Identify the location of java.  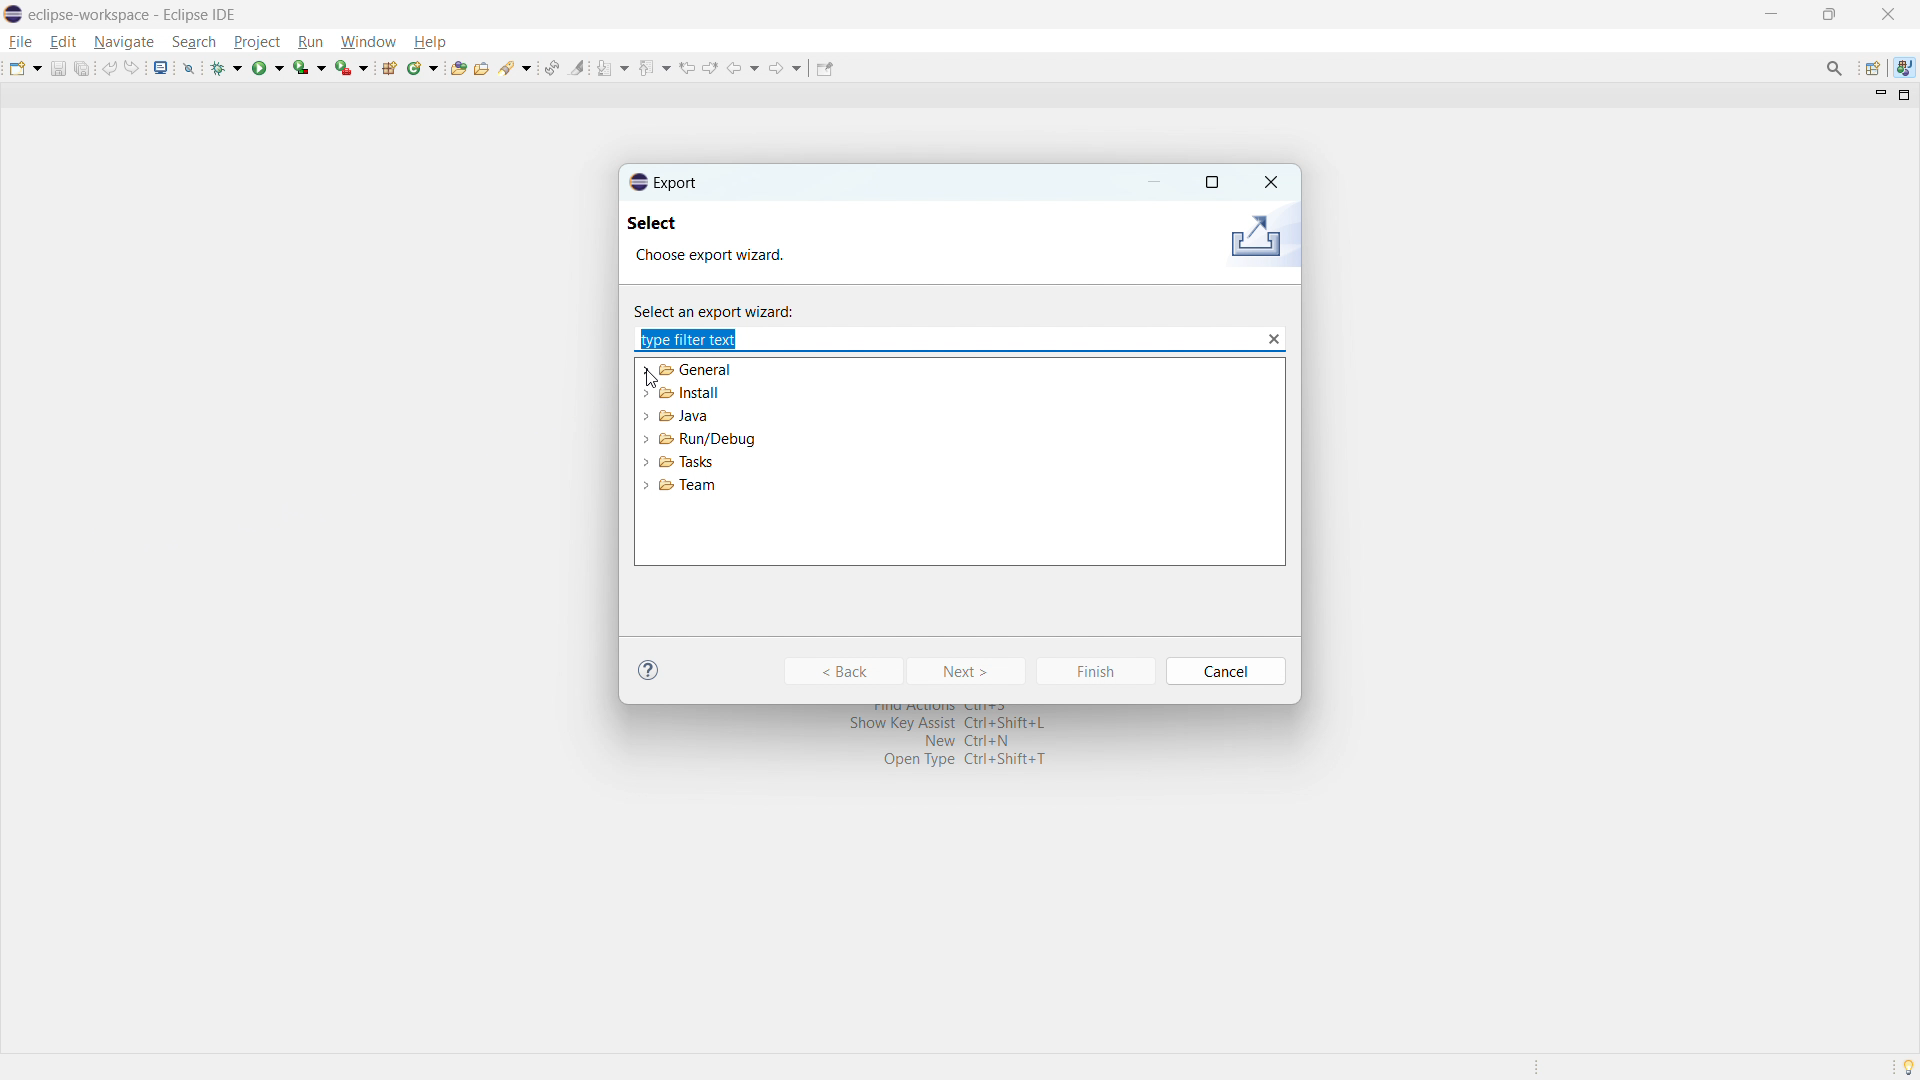
(684, 415).